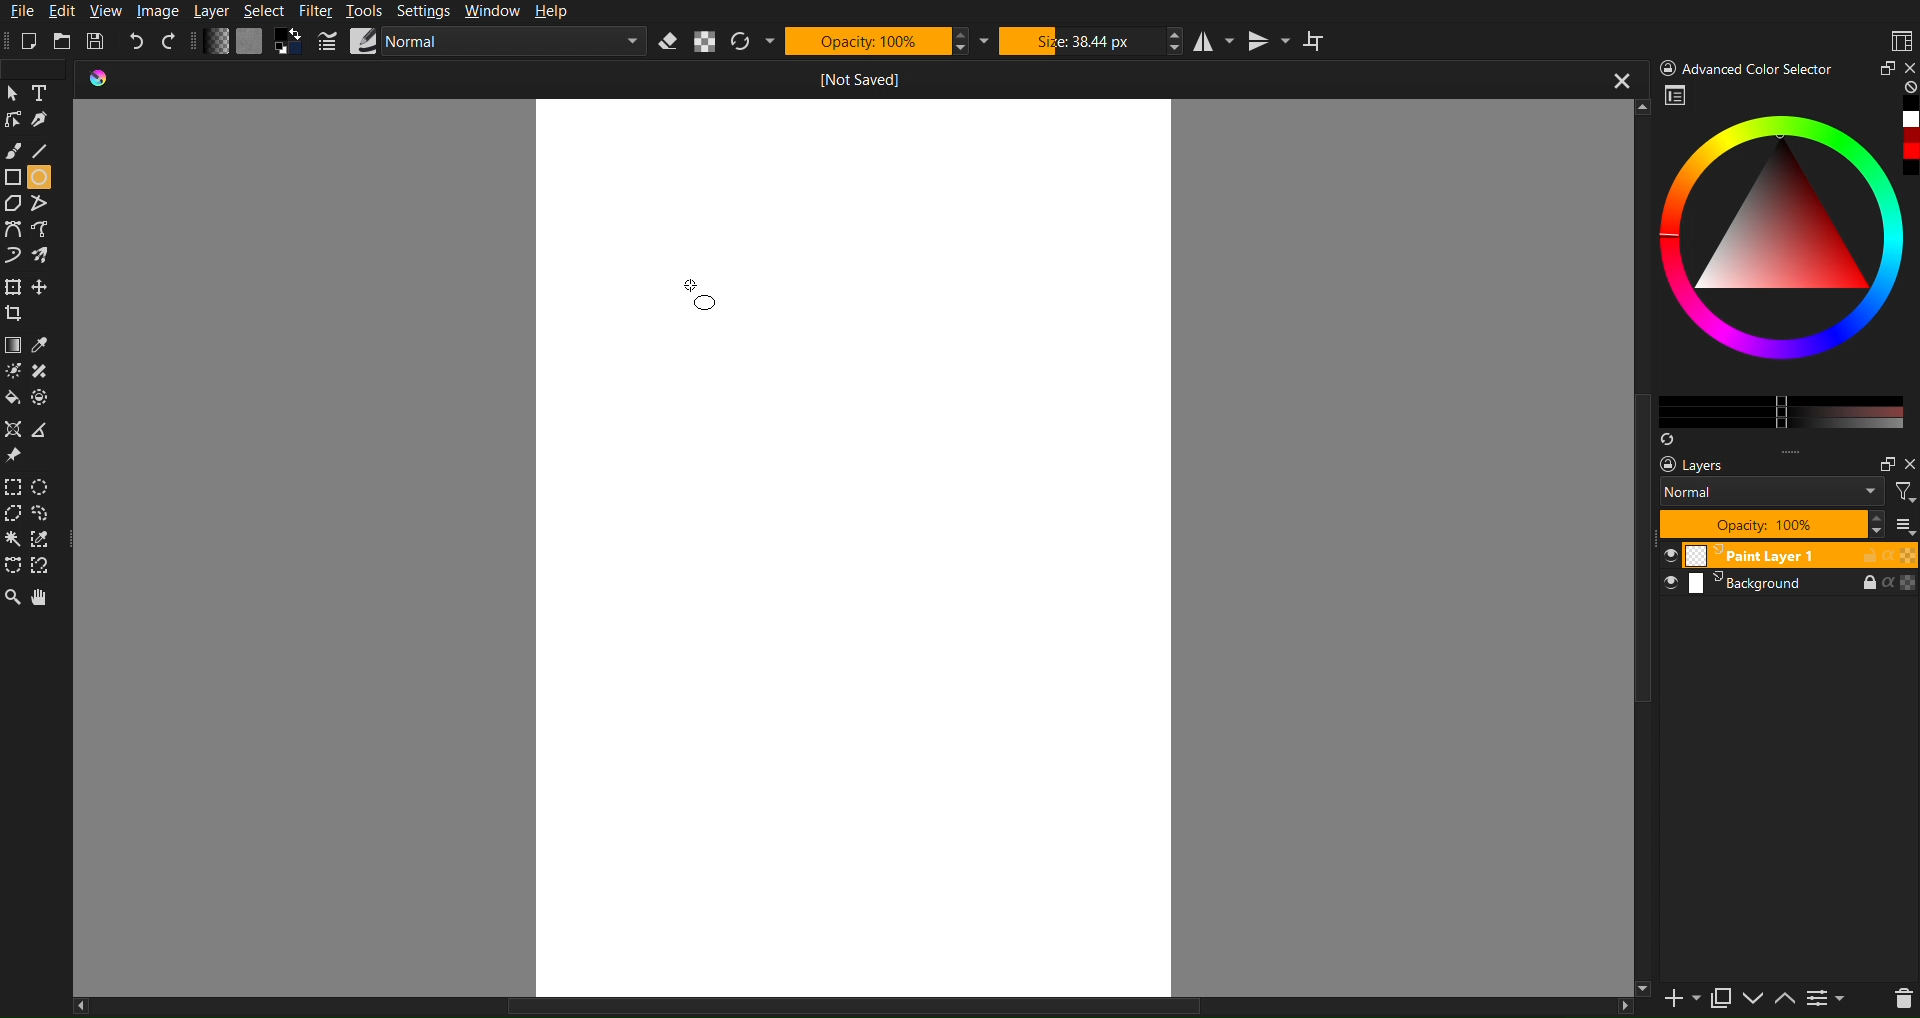 Image resolution: width=1920 pixels, height=1018 pixels. What do you see at coordinates (13, 539) in the screenshot?
I see `Wind` at bounding box center [13, 539].